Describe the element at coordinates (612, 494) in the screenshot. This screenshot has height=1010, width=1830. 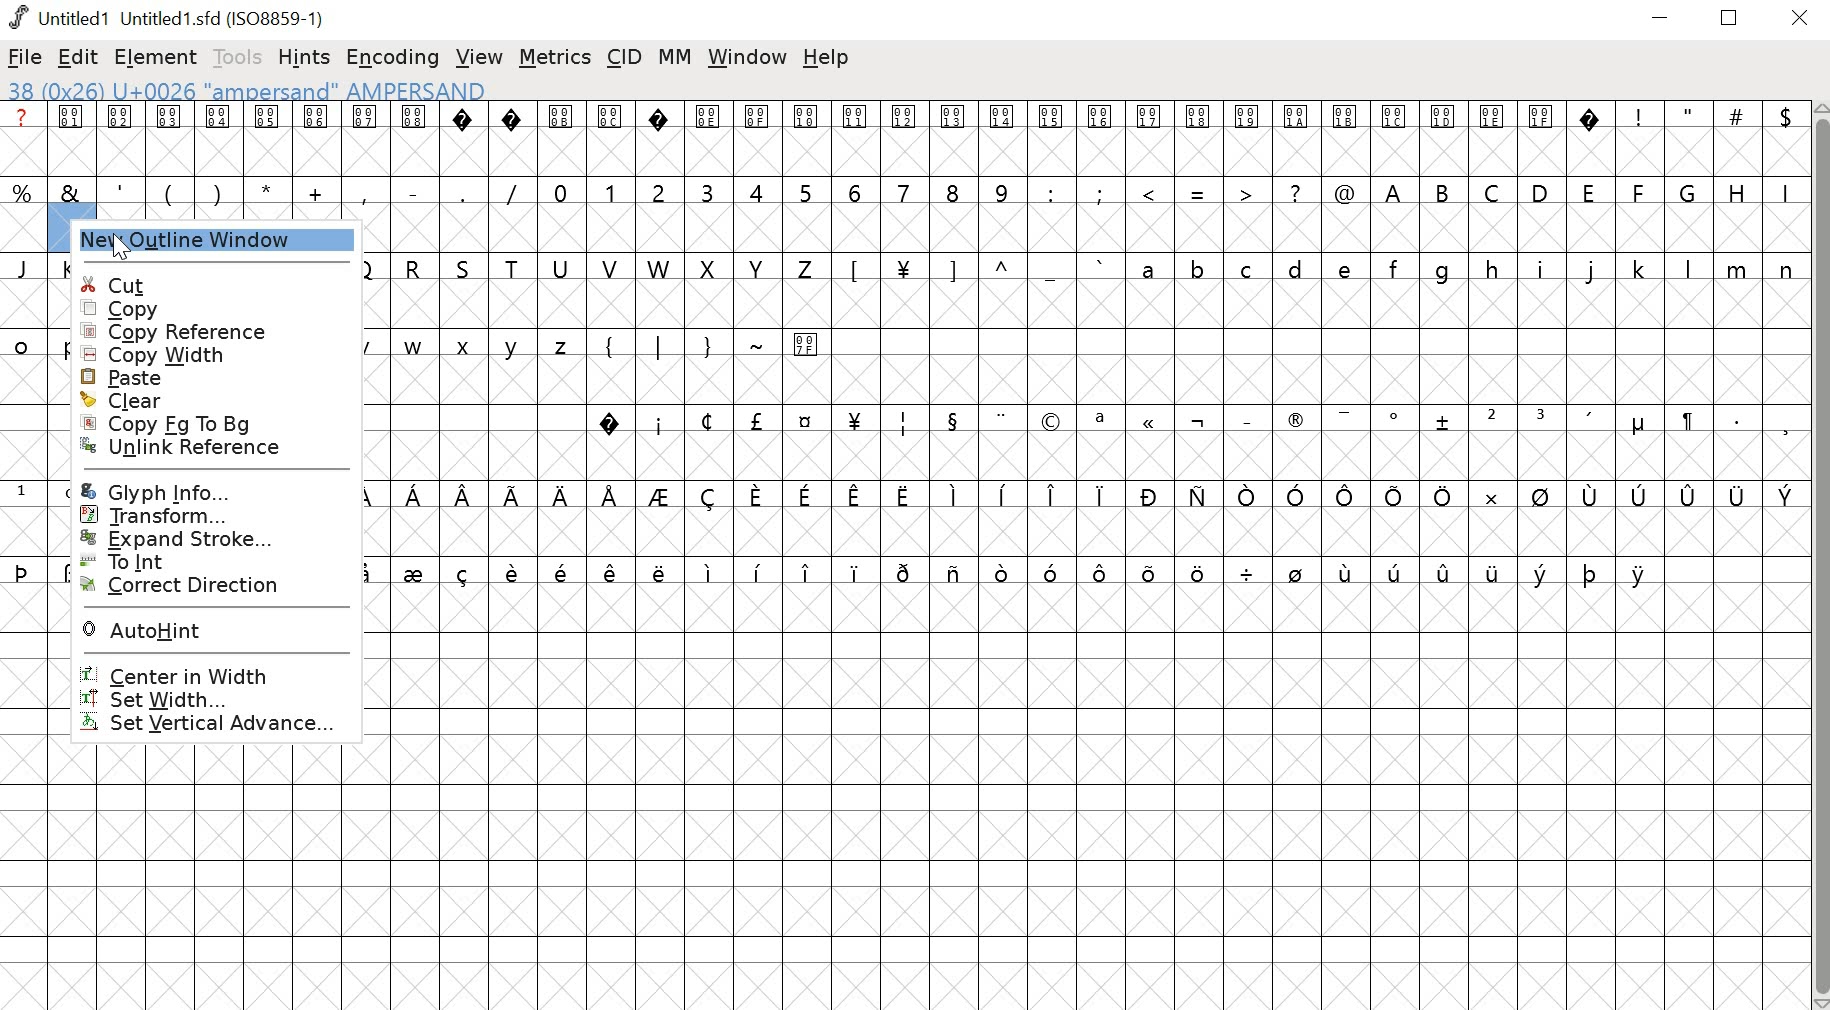
I see `symbol` at that location.